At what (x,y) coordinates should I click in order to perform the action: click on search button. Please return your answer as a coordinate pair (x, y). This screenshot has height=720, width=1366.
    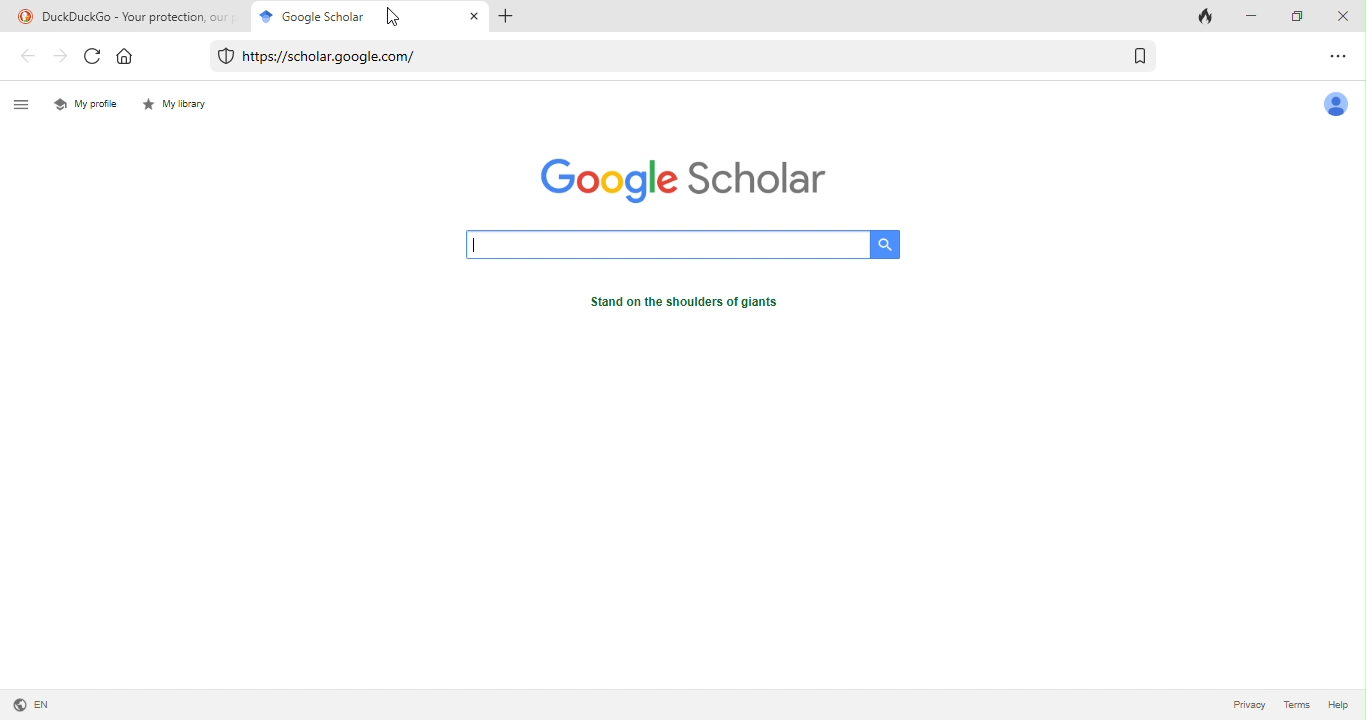
    Looking at the image, I should click on (885, 244).